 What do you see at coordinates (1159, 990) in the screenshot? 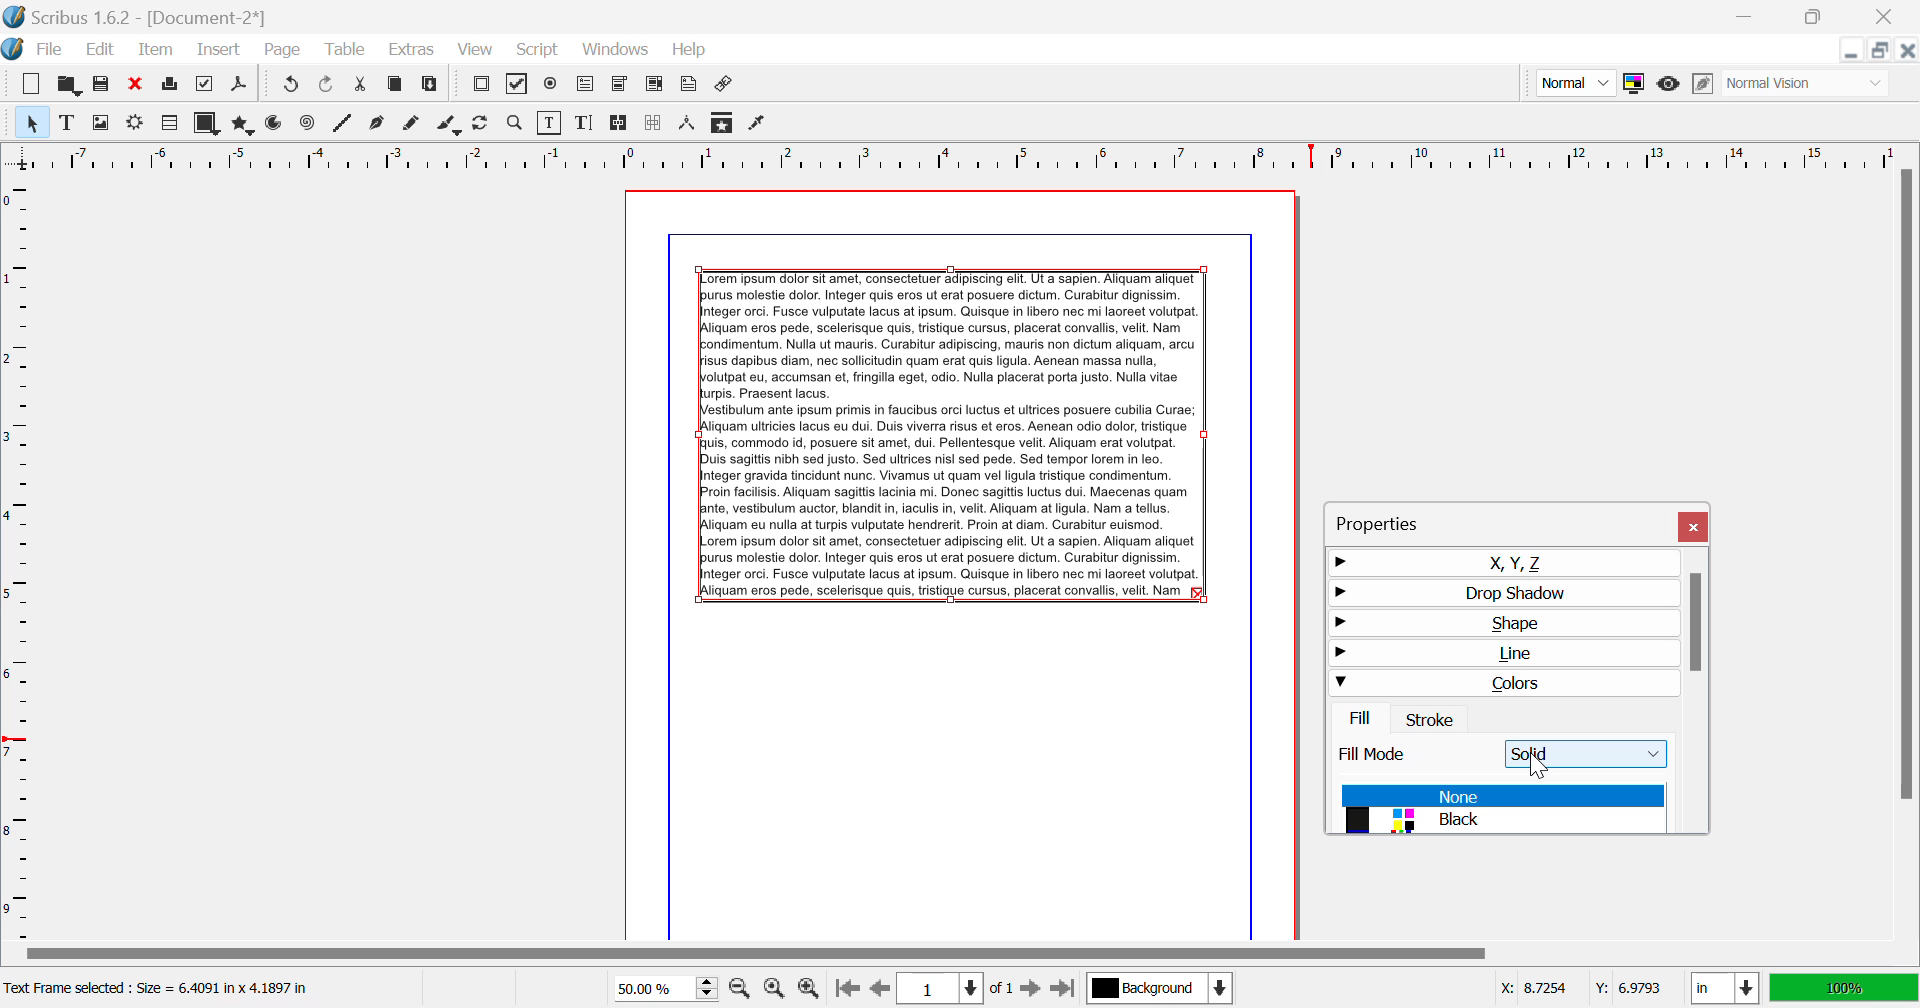
I see `Background` at bounding box center [1159, 990].